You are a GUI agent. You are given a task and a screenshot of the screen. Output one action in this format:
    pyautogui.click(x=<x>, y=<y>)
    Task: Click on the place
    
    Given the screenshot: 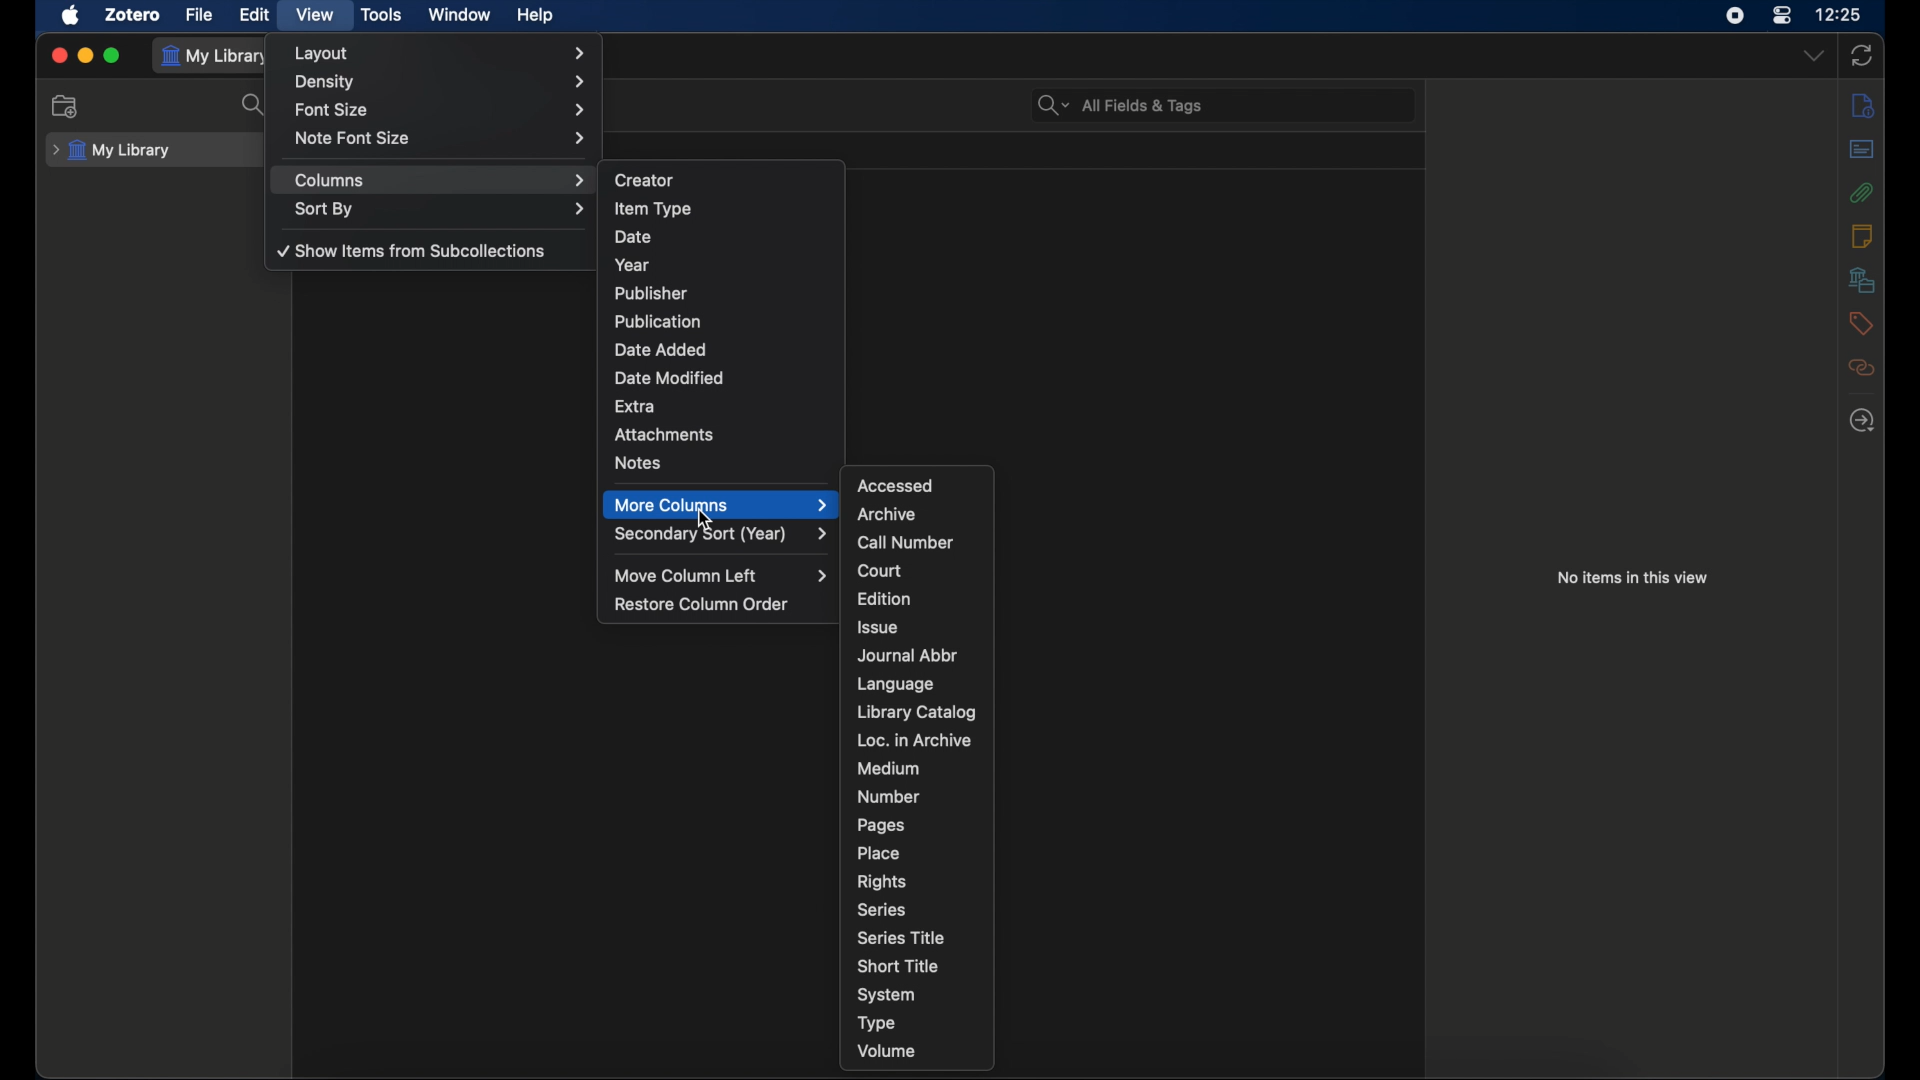 What is the action you would take?
    pyautogui.click(x=878, y=853)
    